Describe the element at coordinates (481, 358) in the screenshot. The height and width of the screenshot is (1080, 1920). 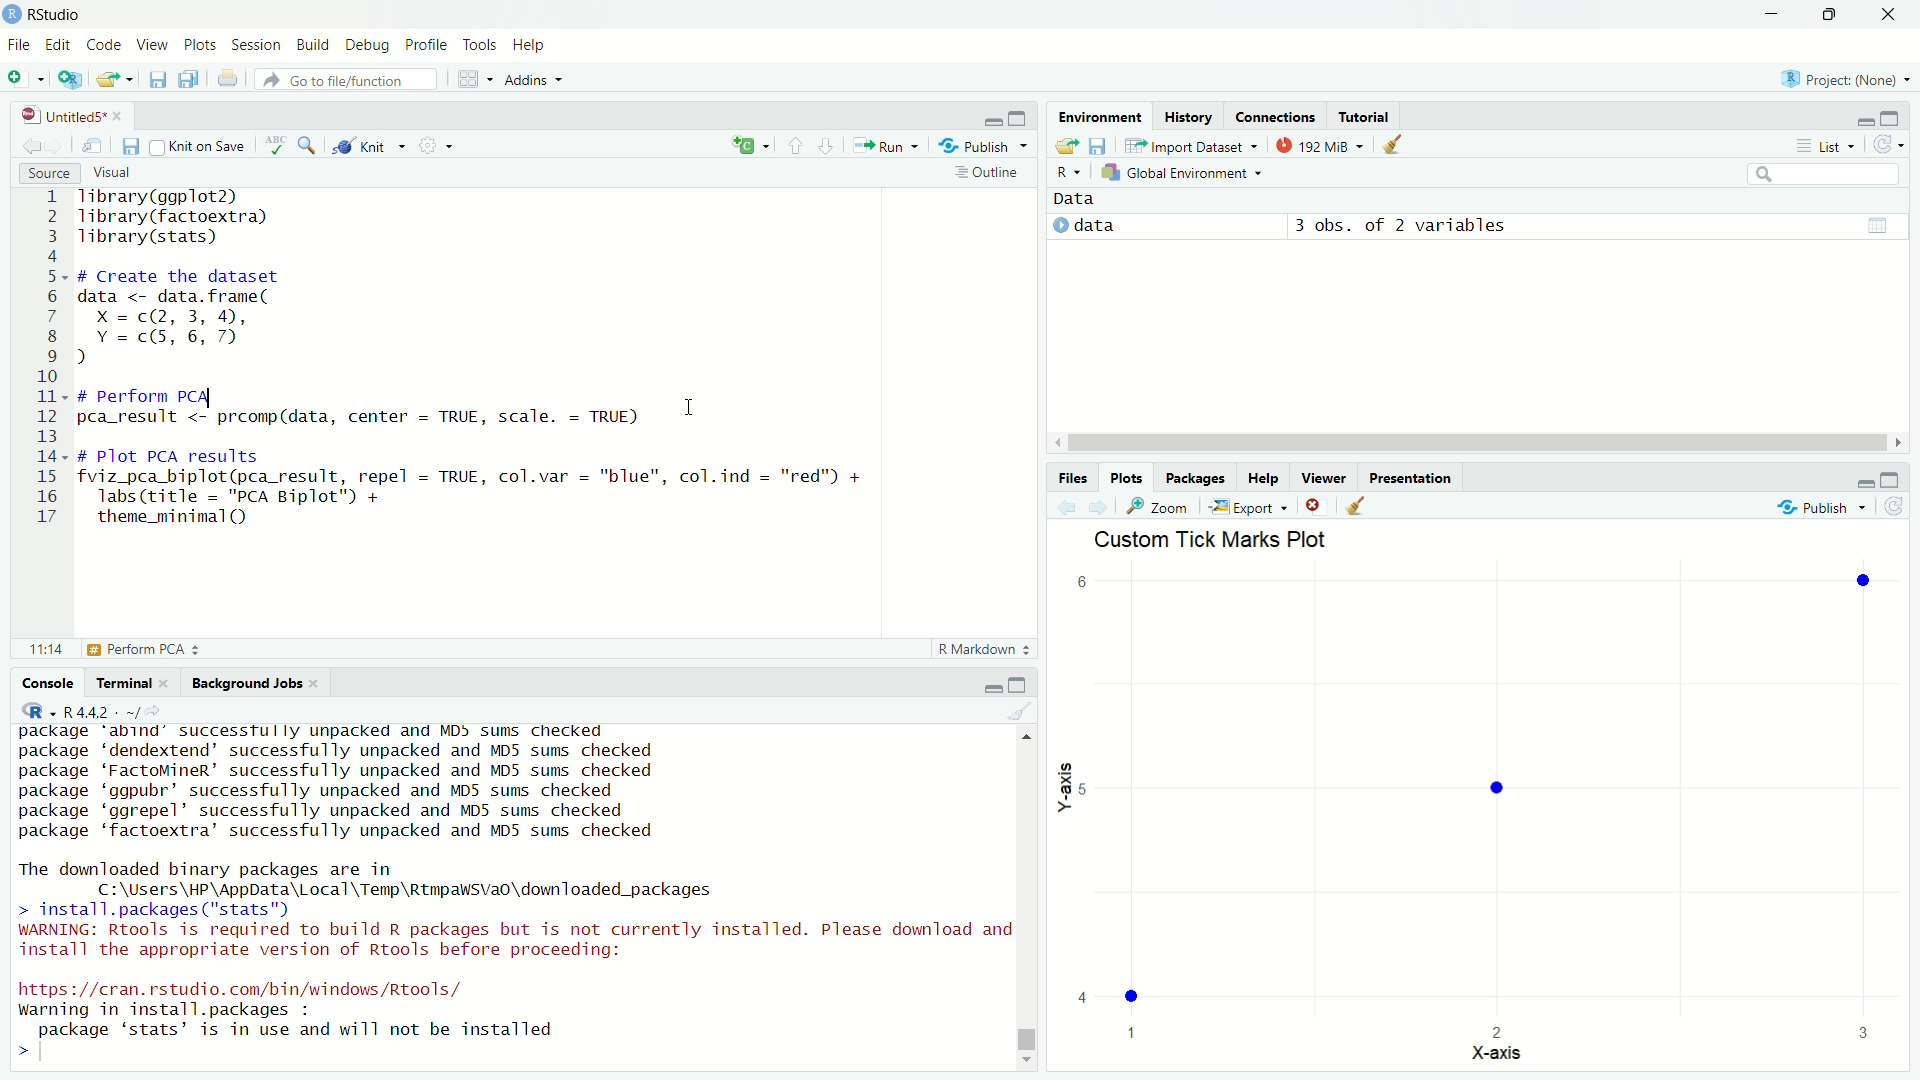
I see `Tibrary(ggplot2)
Tibrary(factoextra)
Tibrary(stats)
# Create the dataset
data <- data. frame(
X =c(2, 3, 4,
Y=c(5,6,7)
)
# perform PCA I
pca_result <- prcomp(data, center = TRUE, scale. = TRUE)
# Plot PCA results|
fviz_pca_biplot(pca_result, repel = TRUE, col.var = "blue", col.ind = "red") +
labs (title = "PCA Biplot") +
theme_minimal()` at that location.